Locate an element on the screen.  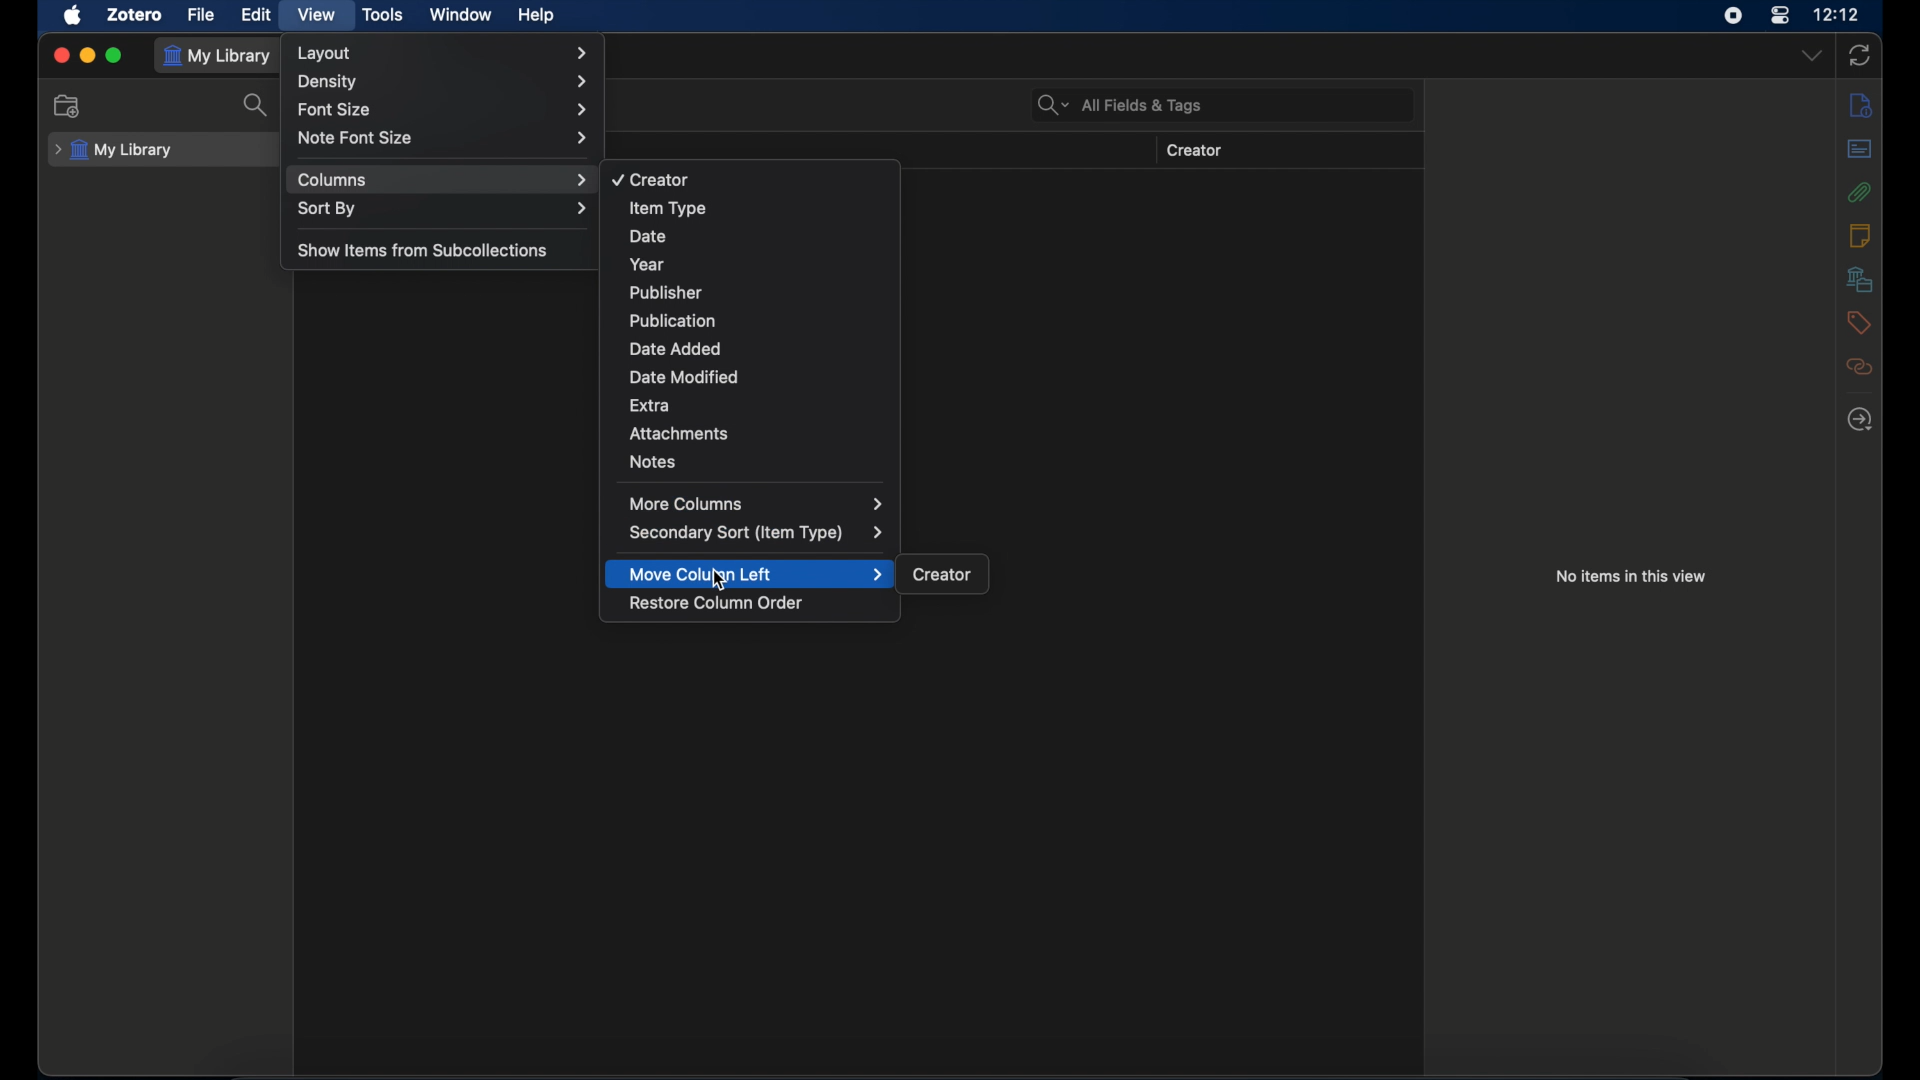
tools is located at coordinates (383, 16).